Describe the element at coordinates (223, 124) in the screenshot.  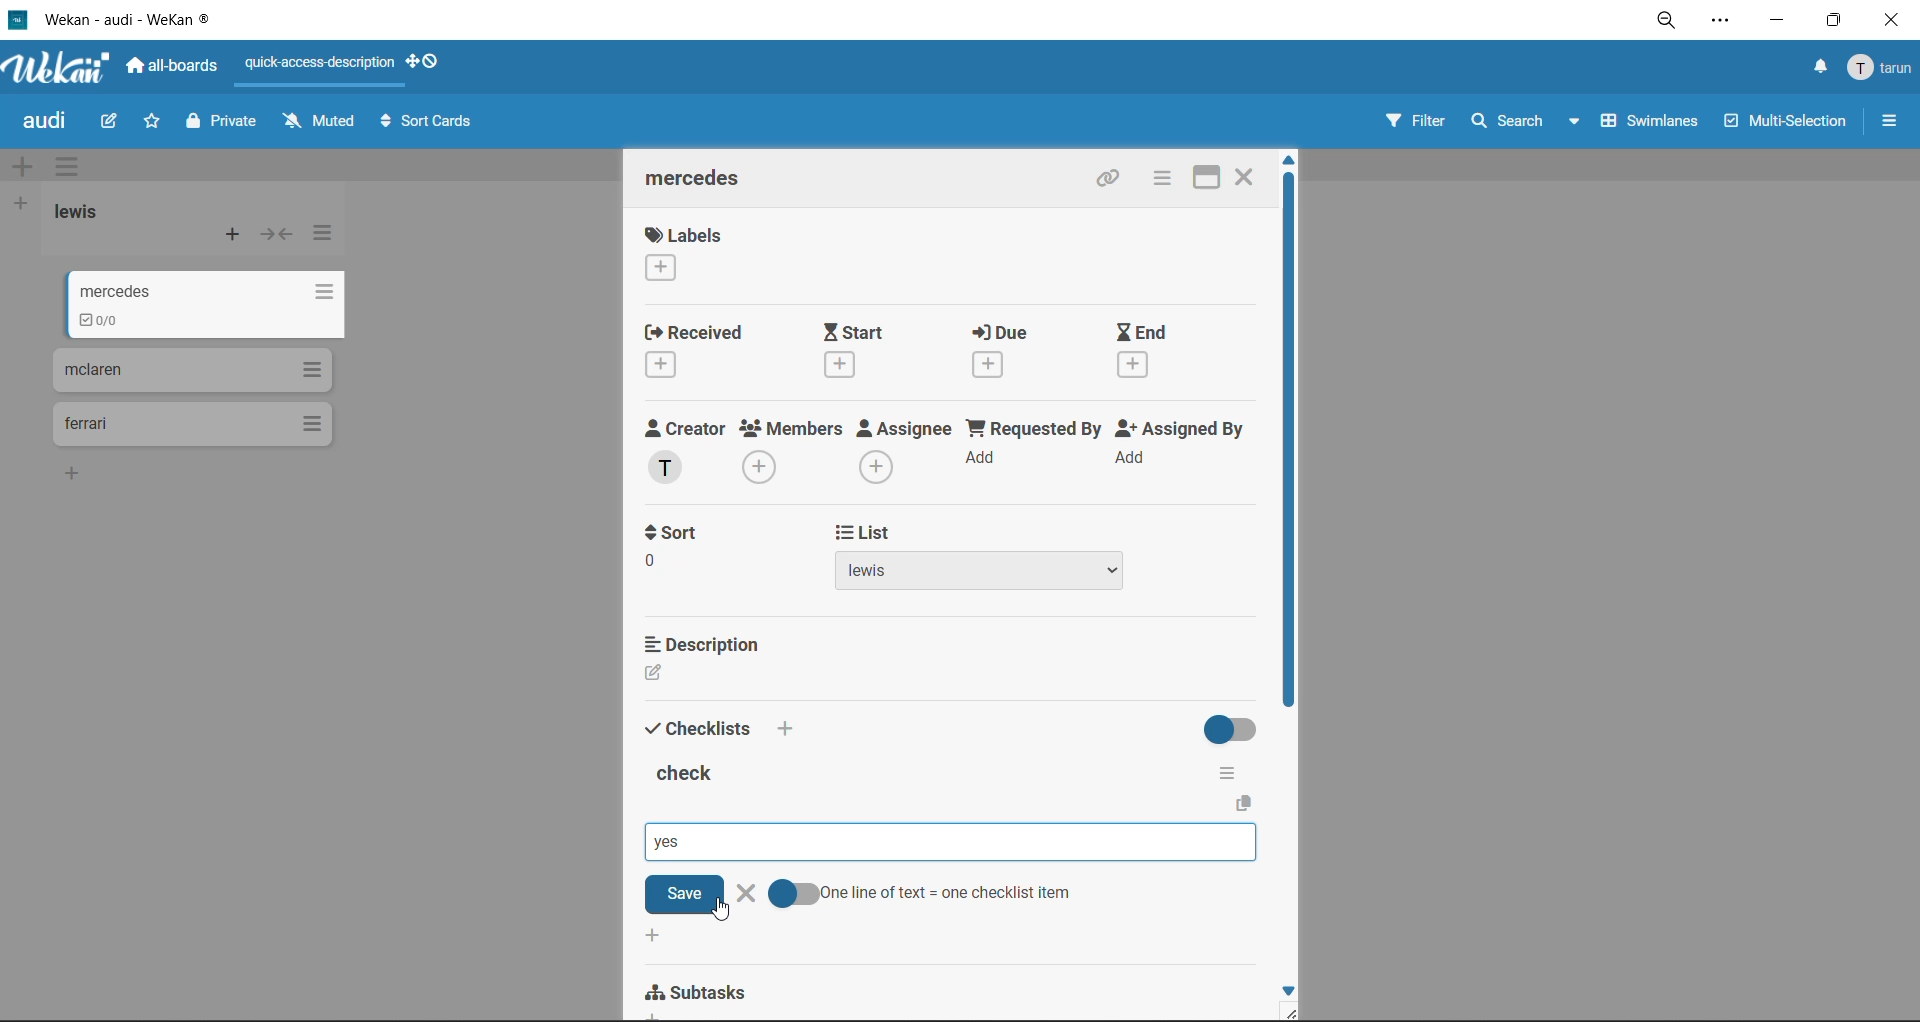
I see `private` at that location.